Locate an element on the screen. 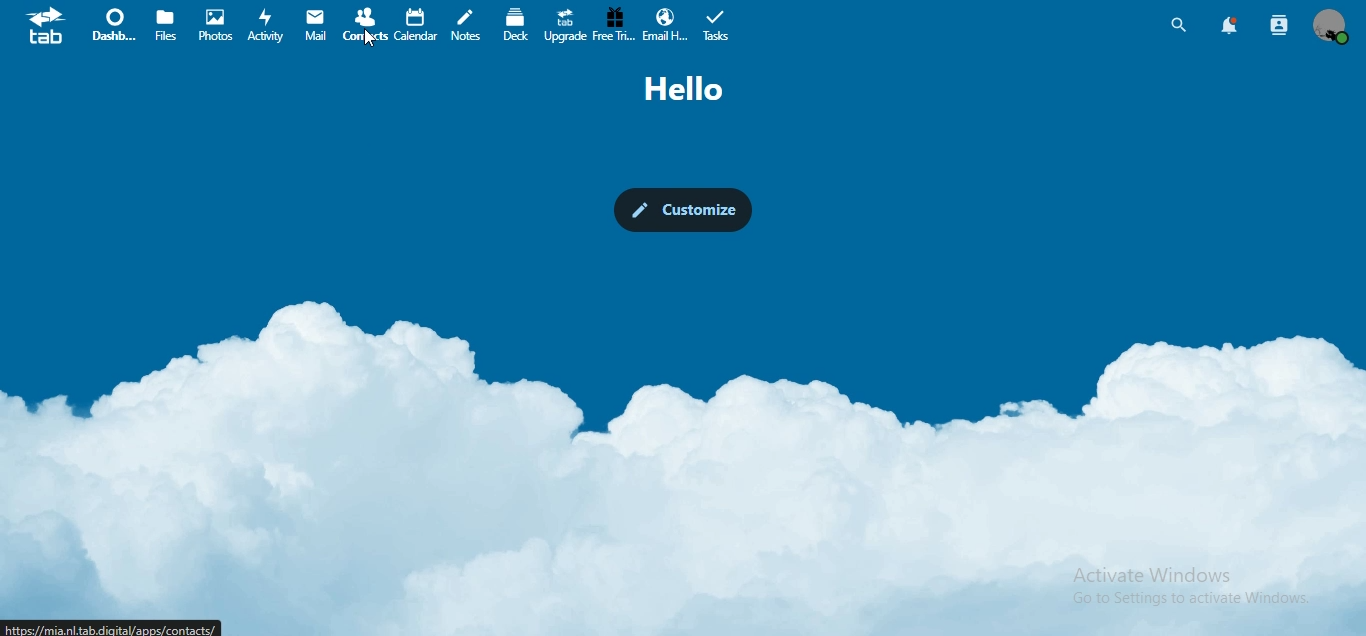  notes is located at coordinates (467, 25).